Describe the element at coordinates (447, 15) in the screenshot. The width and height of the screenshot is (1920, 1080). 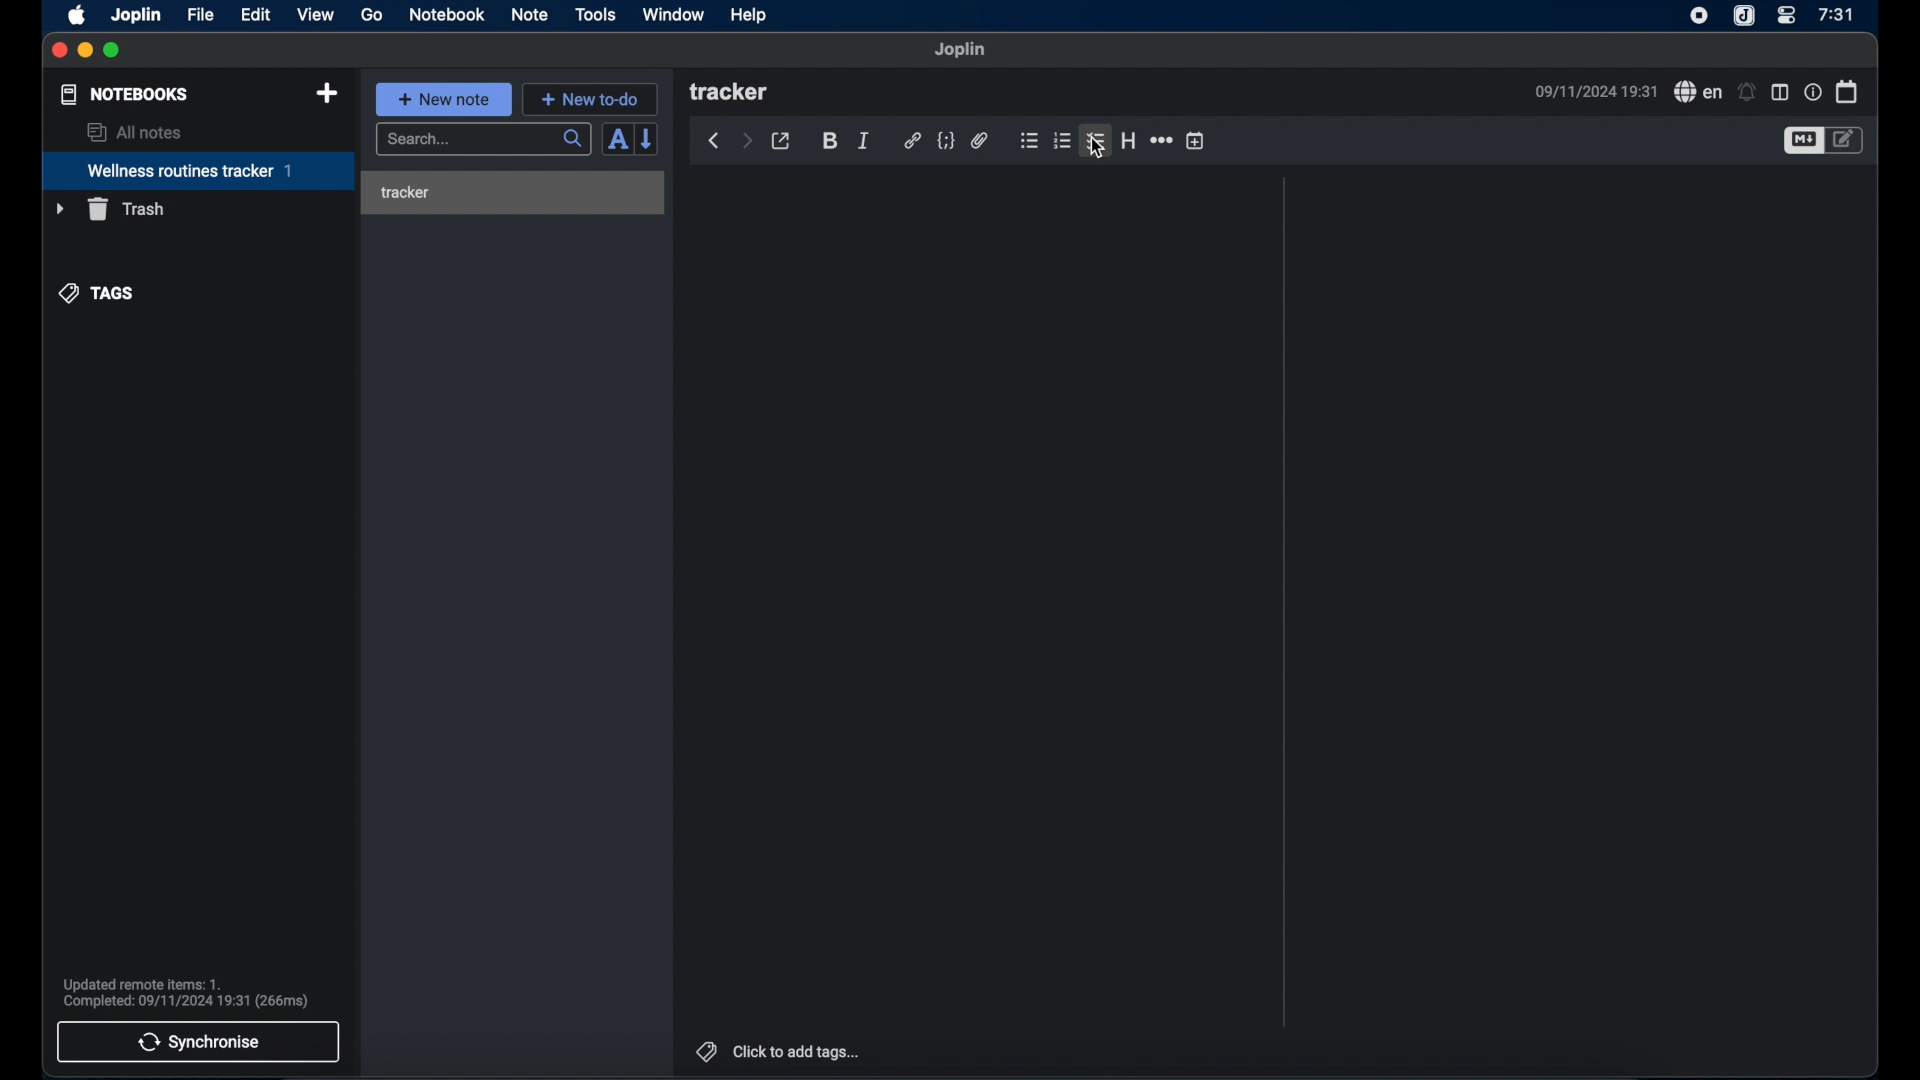
I see `notebook` at that location.